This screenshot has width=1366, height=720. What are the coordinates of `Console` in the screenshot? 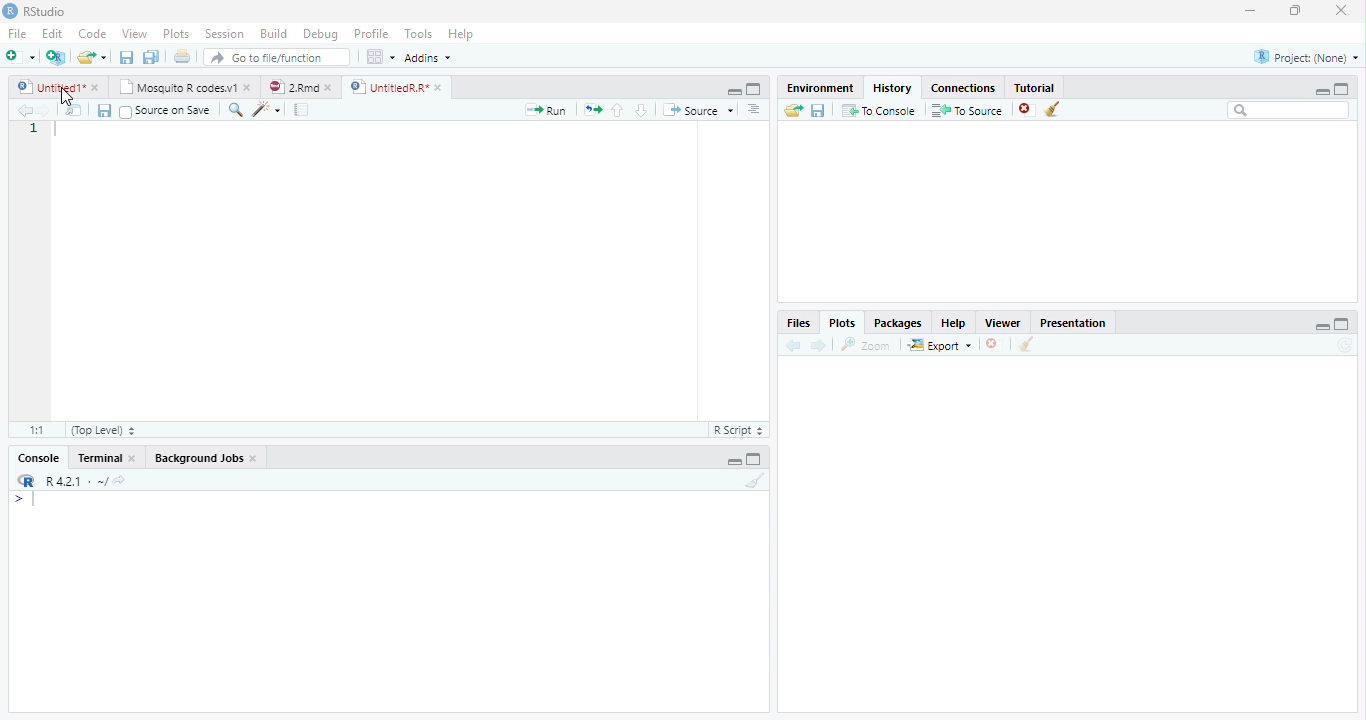 It's located at (38, 456).